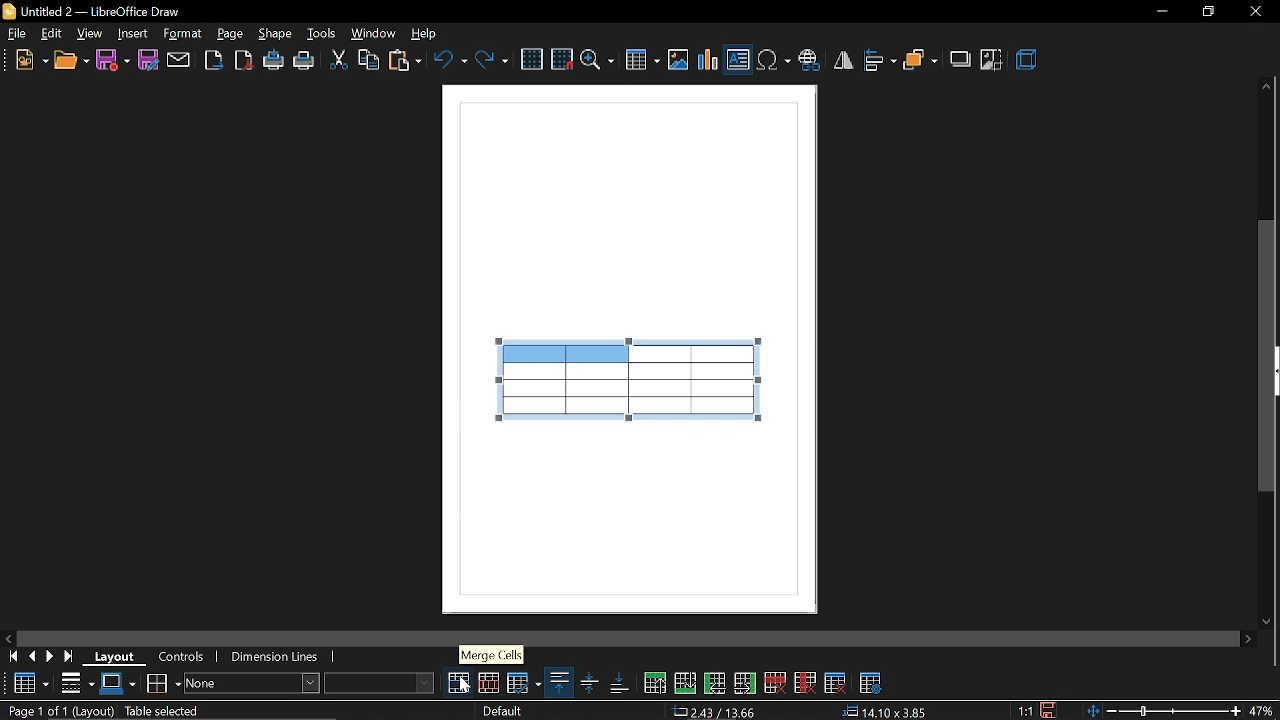  What do you see at coordinates (493, 62) in the screenshot?
I see `redo` at bounding box center [493, 62].